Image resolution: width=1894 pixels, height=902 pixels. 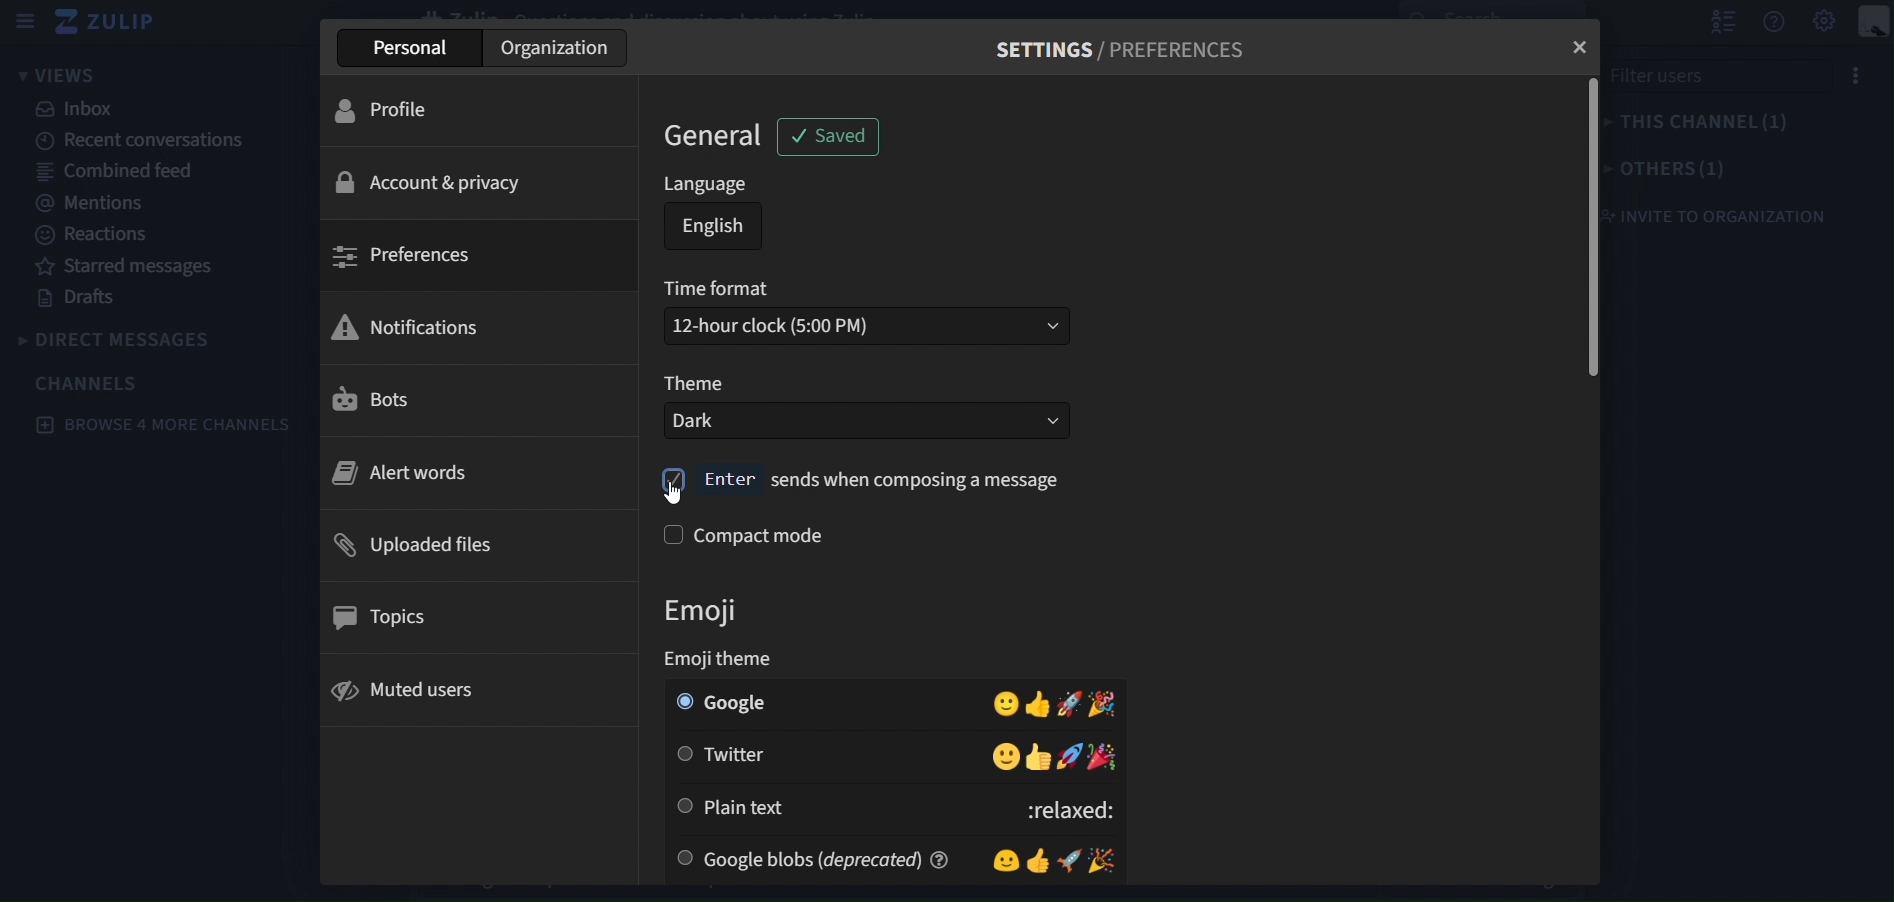 I want to click on drafts, so click(x=77, y=298).